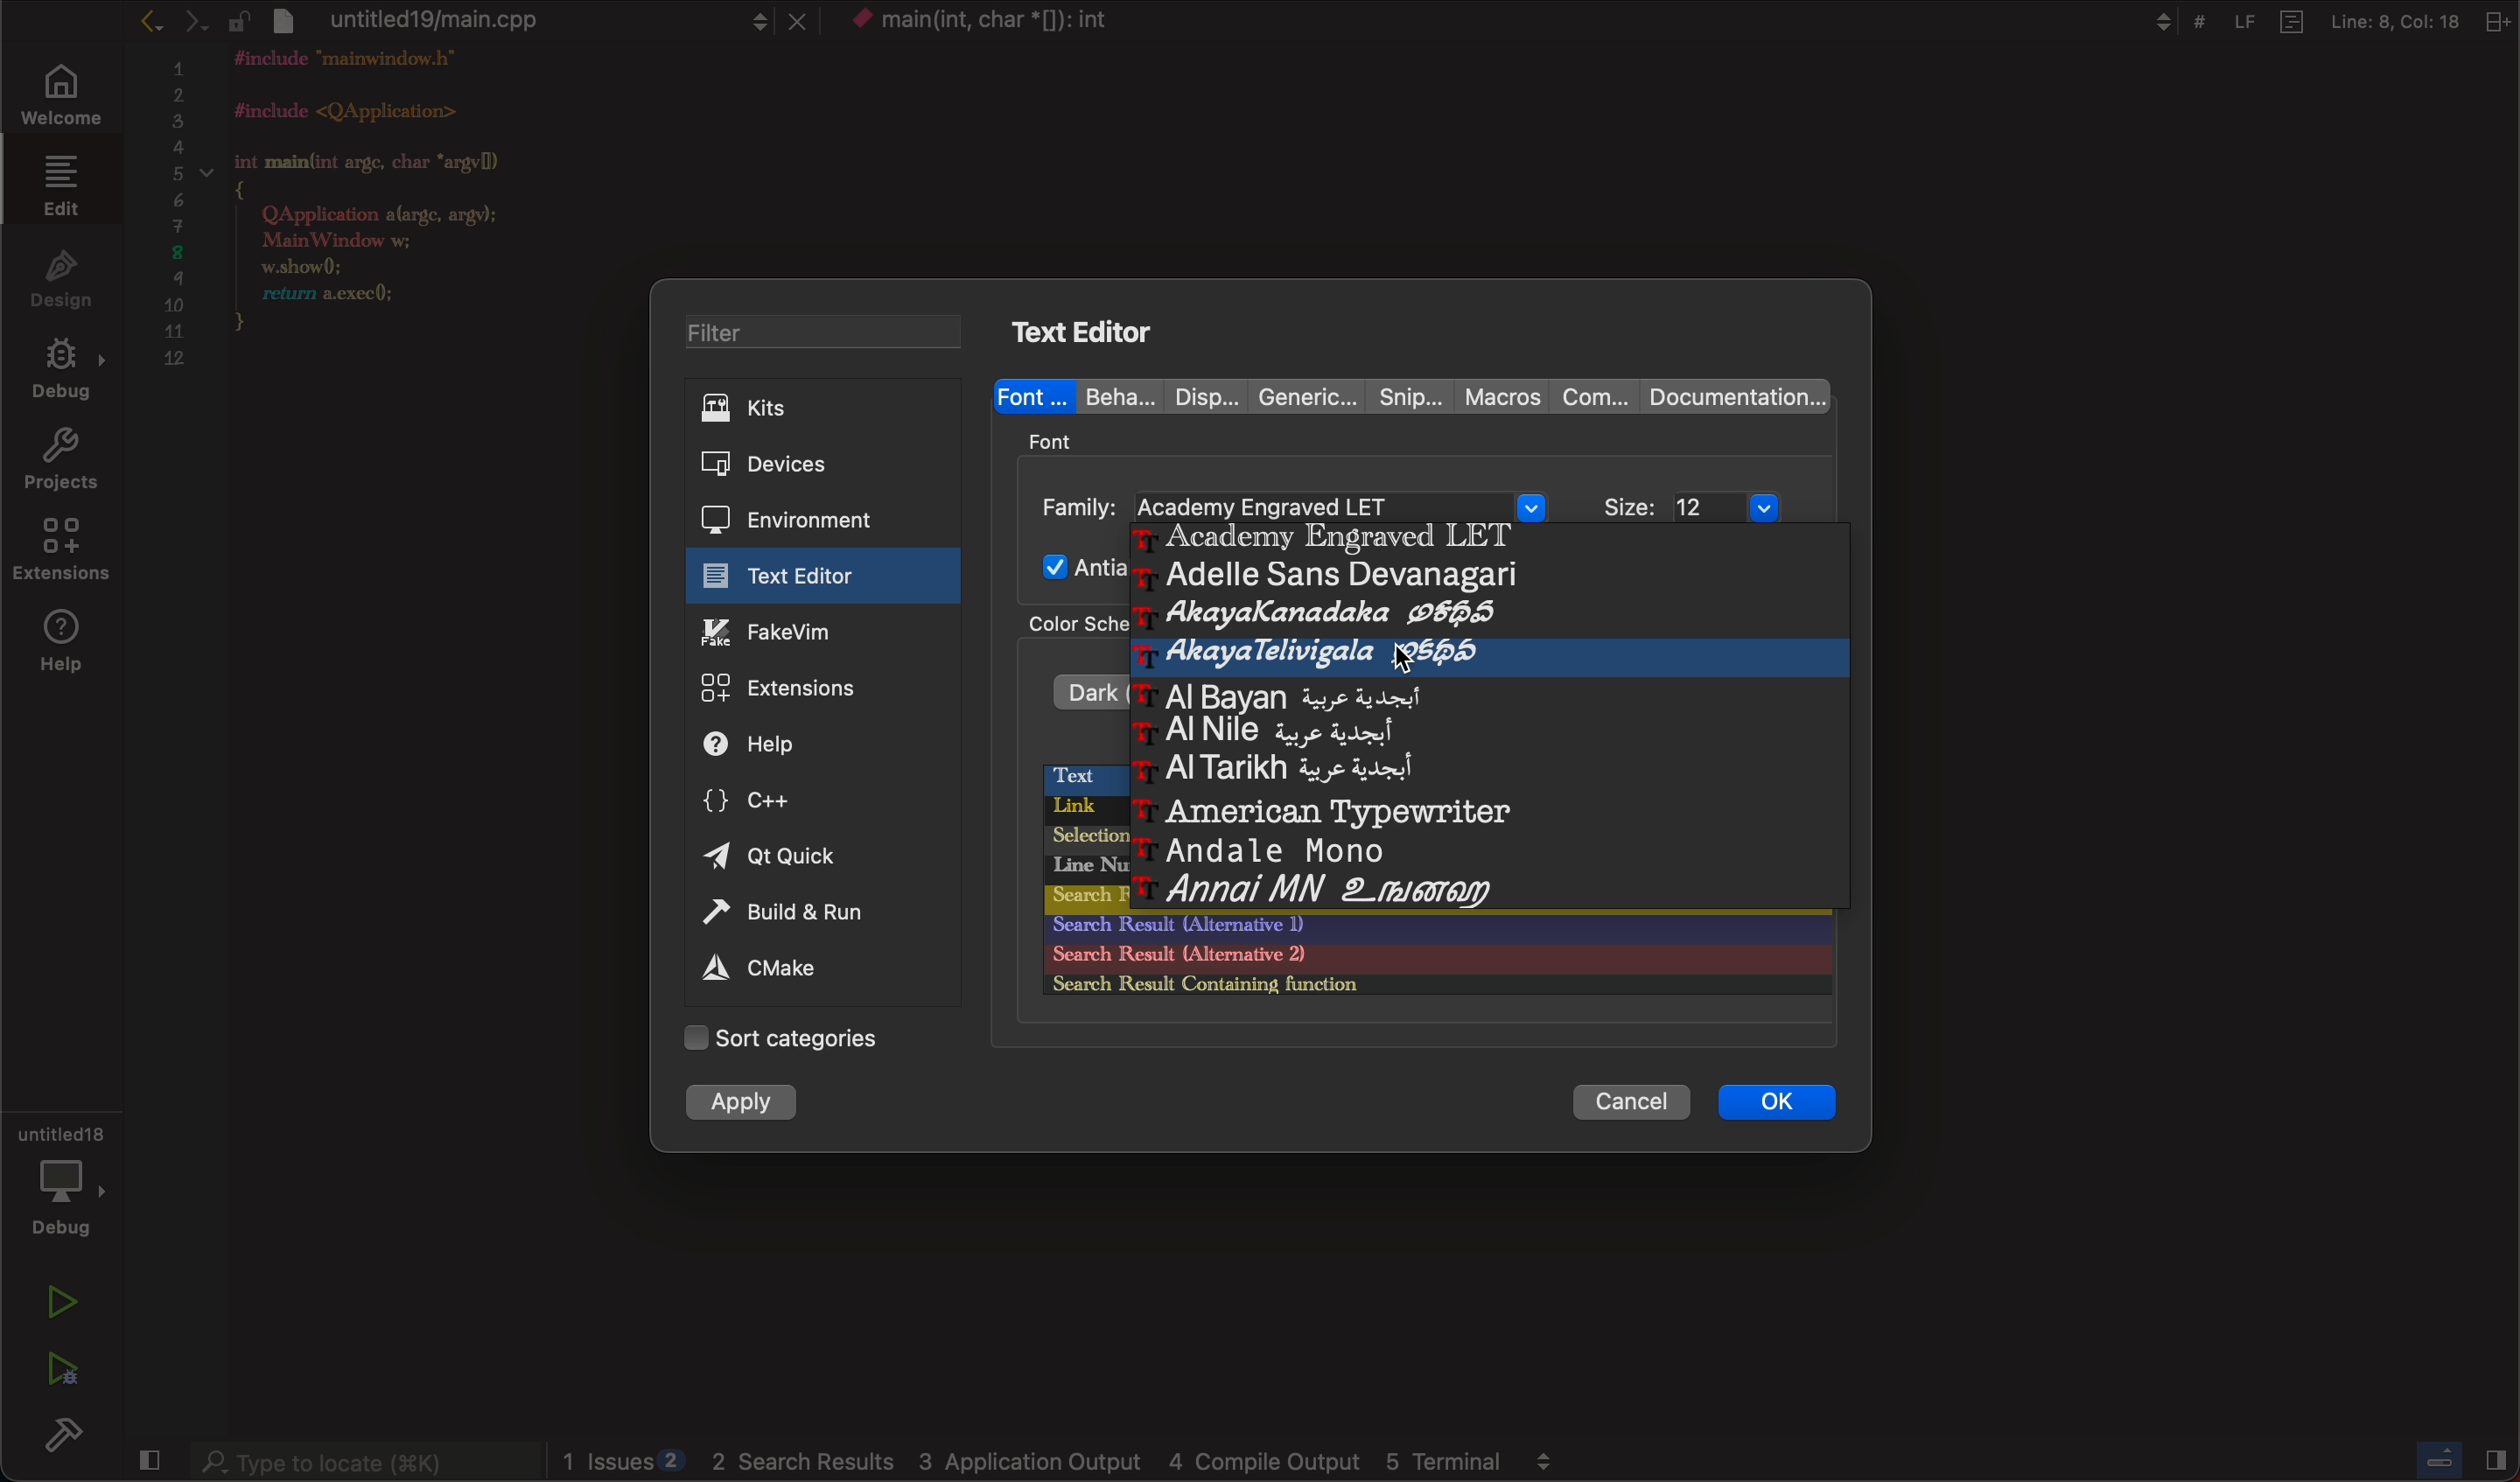 The image size is (2520, 1482). What do you see at coordinates (65, 98) in the screenshot?
I see `welcome` at bounding box center [65, 98].